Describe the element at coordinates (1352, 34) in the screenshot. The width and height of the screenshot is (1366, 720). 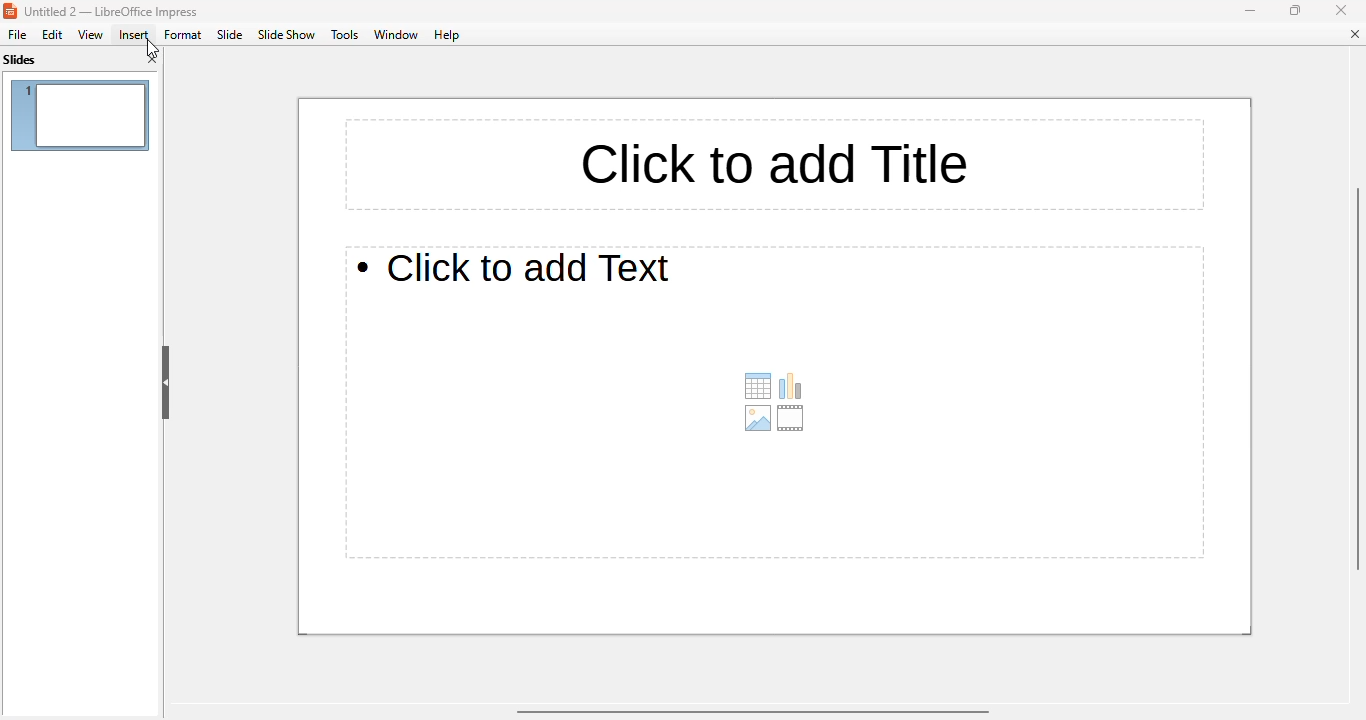
I see `close document` at that location.